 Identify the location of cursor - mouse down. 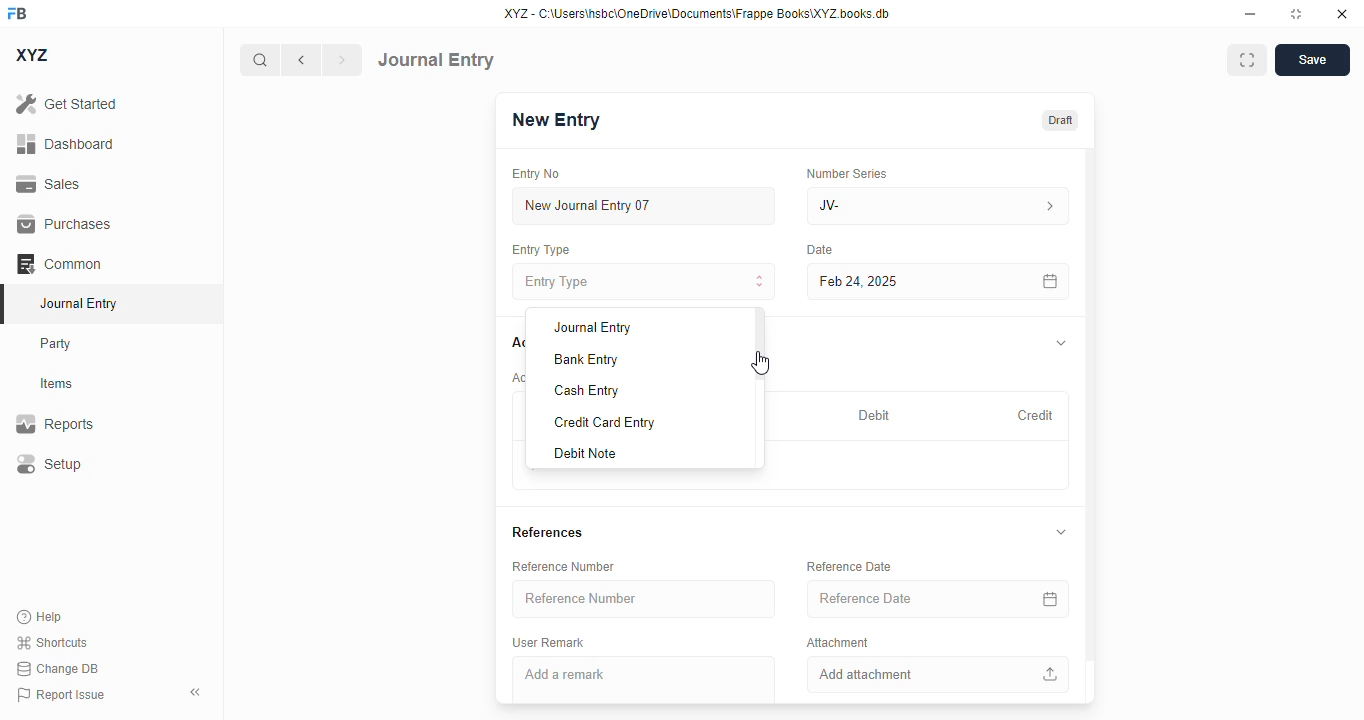
(762, 363).